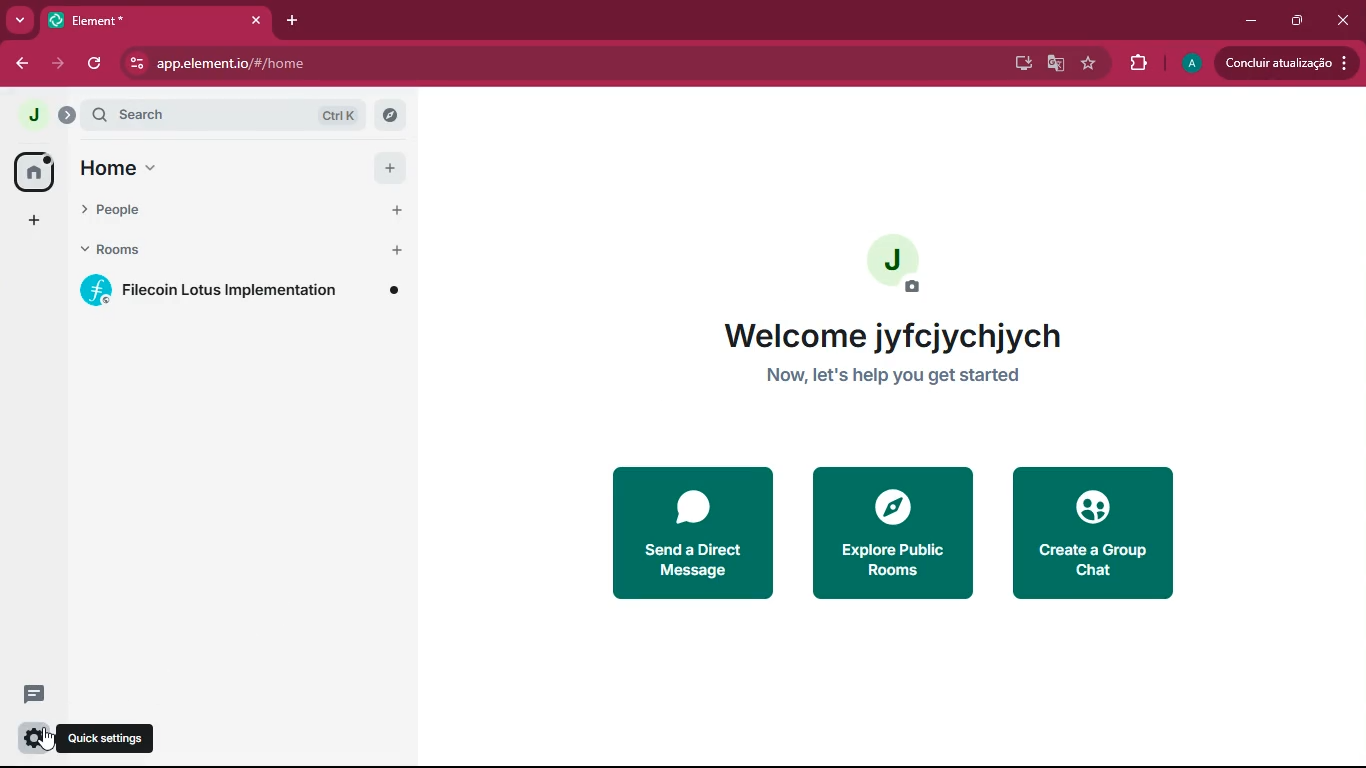 This screenshot has height=768, width=1366. I want to click on add , so click(32, 221).